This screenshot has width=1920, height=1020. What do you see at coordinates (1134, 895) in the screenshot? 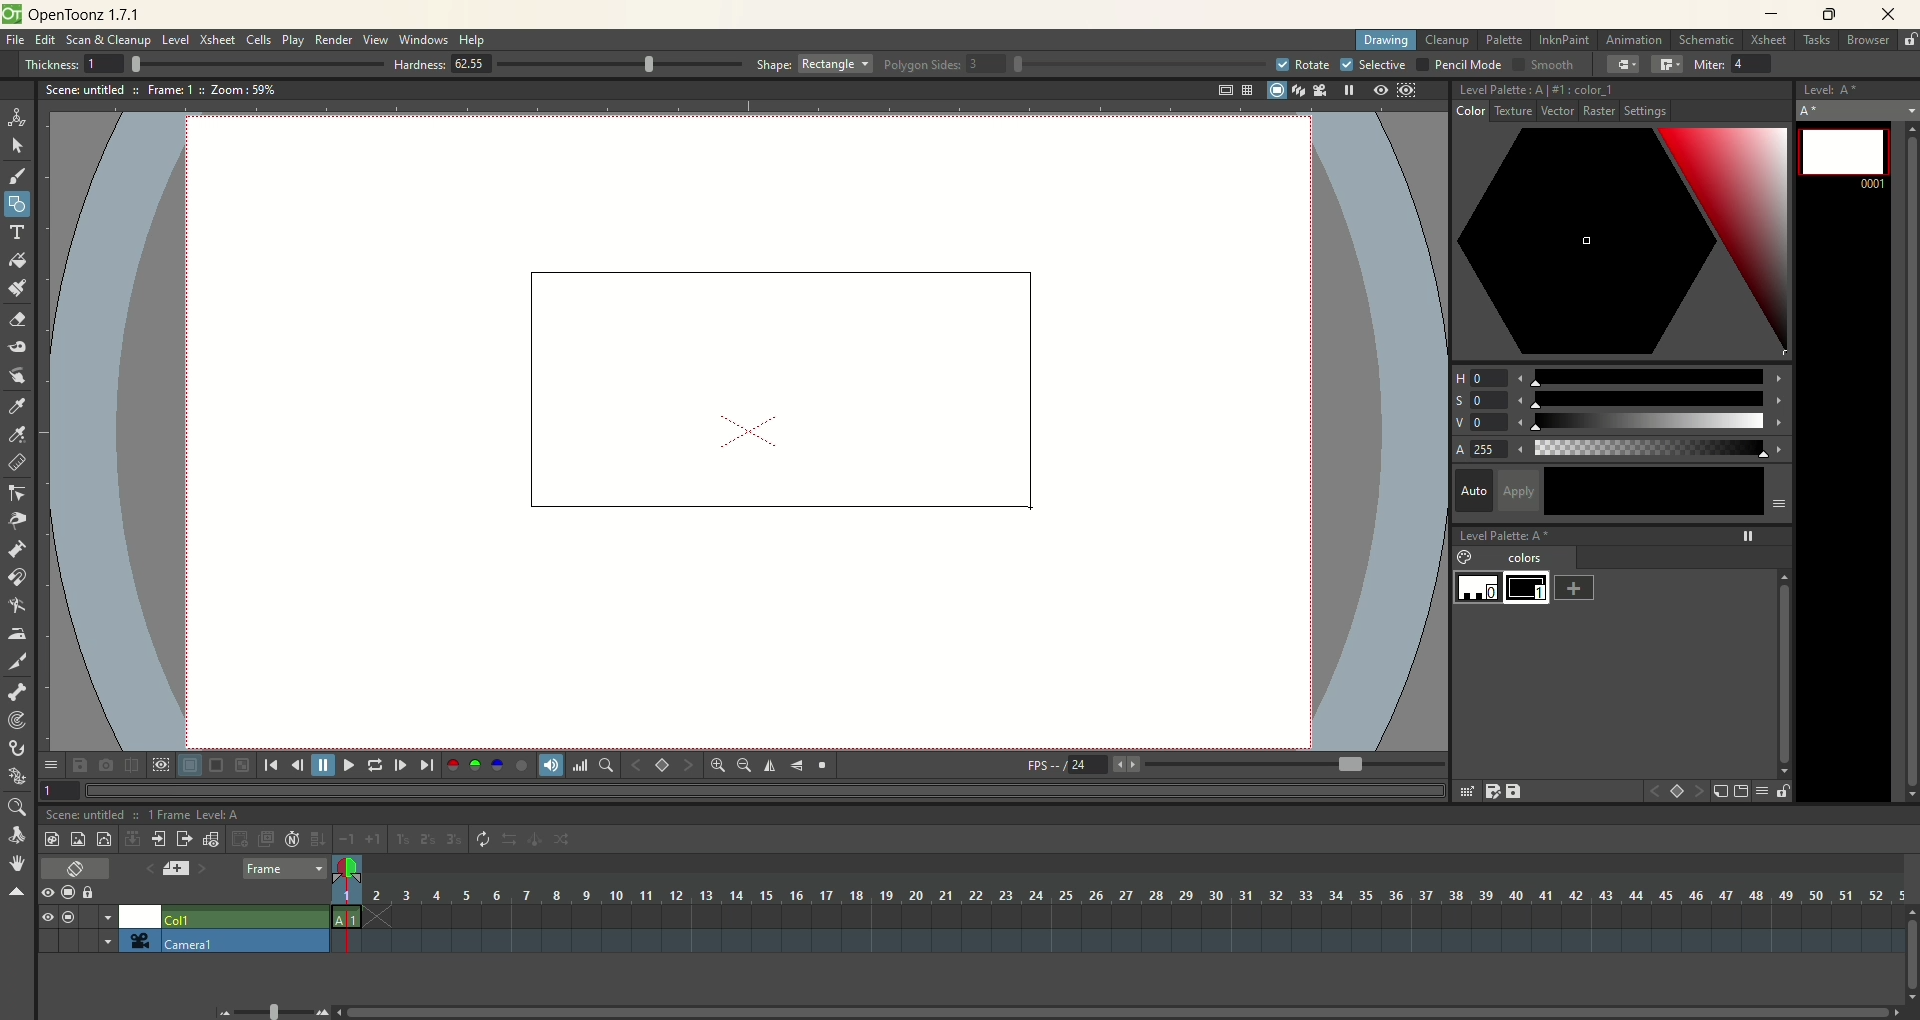
I see `Time bar` at bounding box center [1134, 895].